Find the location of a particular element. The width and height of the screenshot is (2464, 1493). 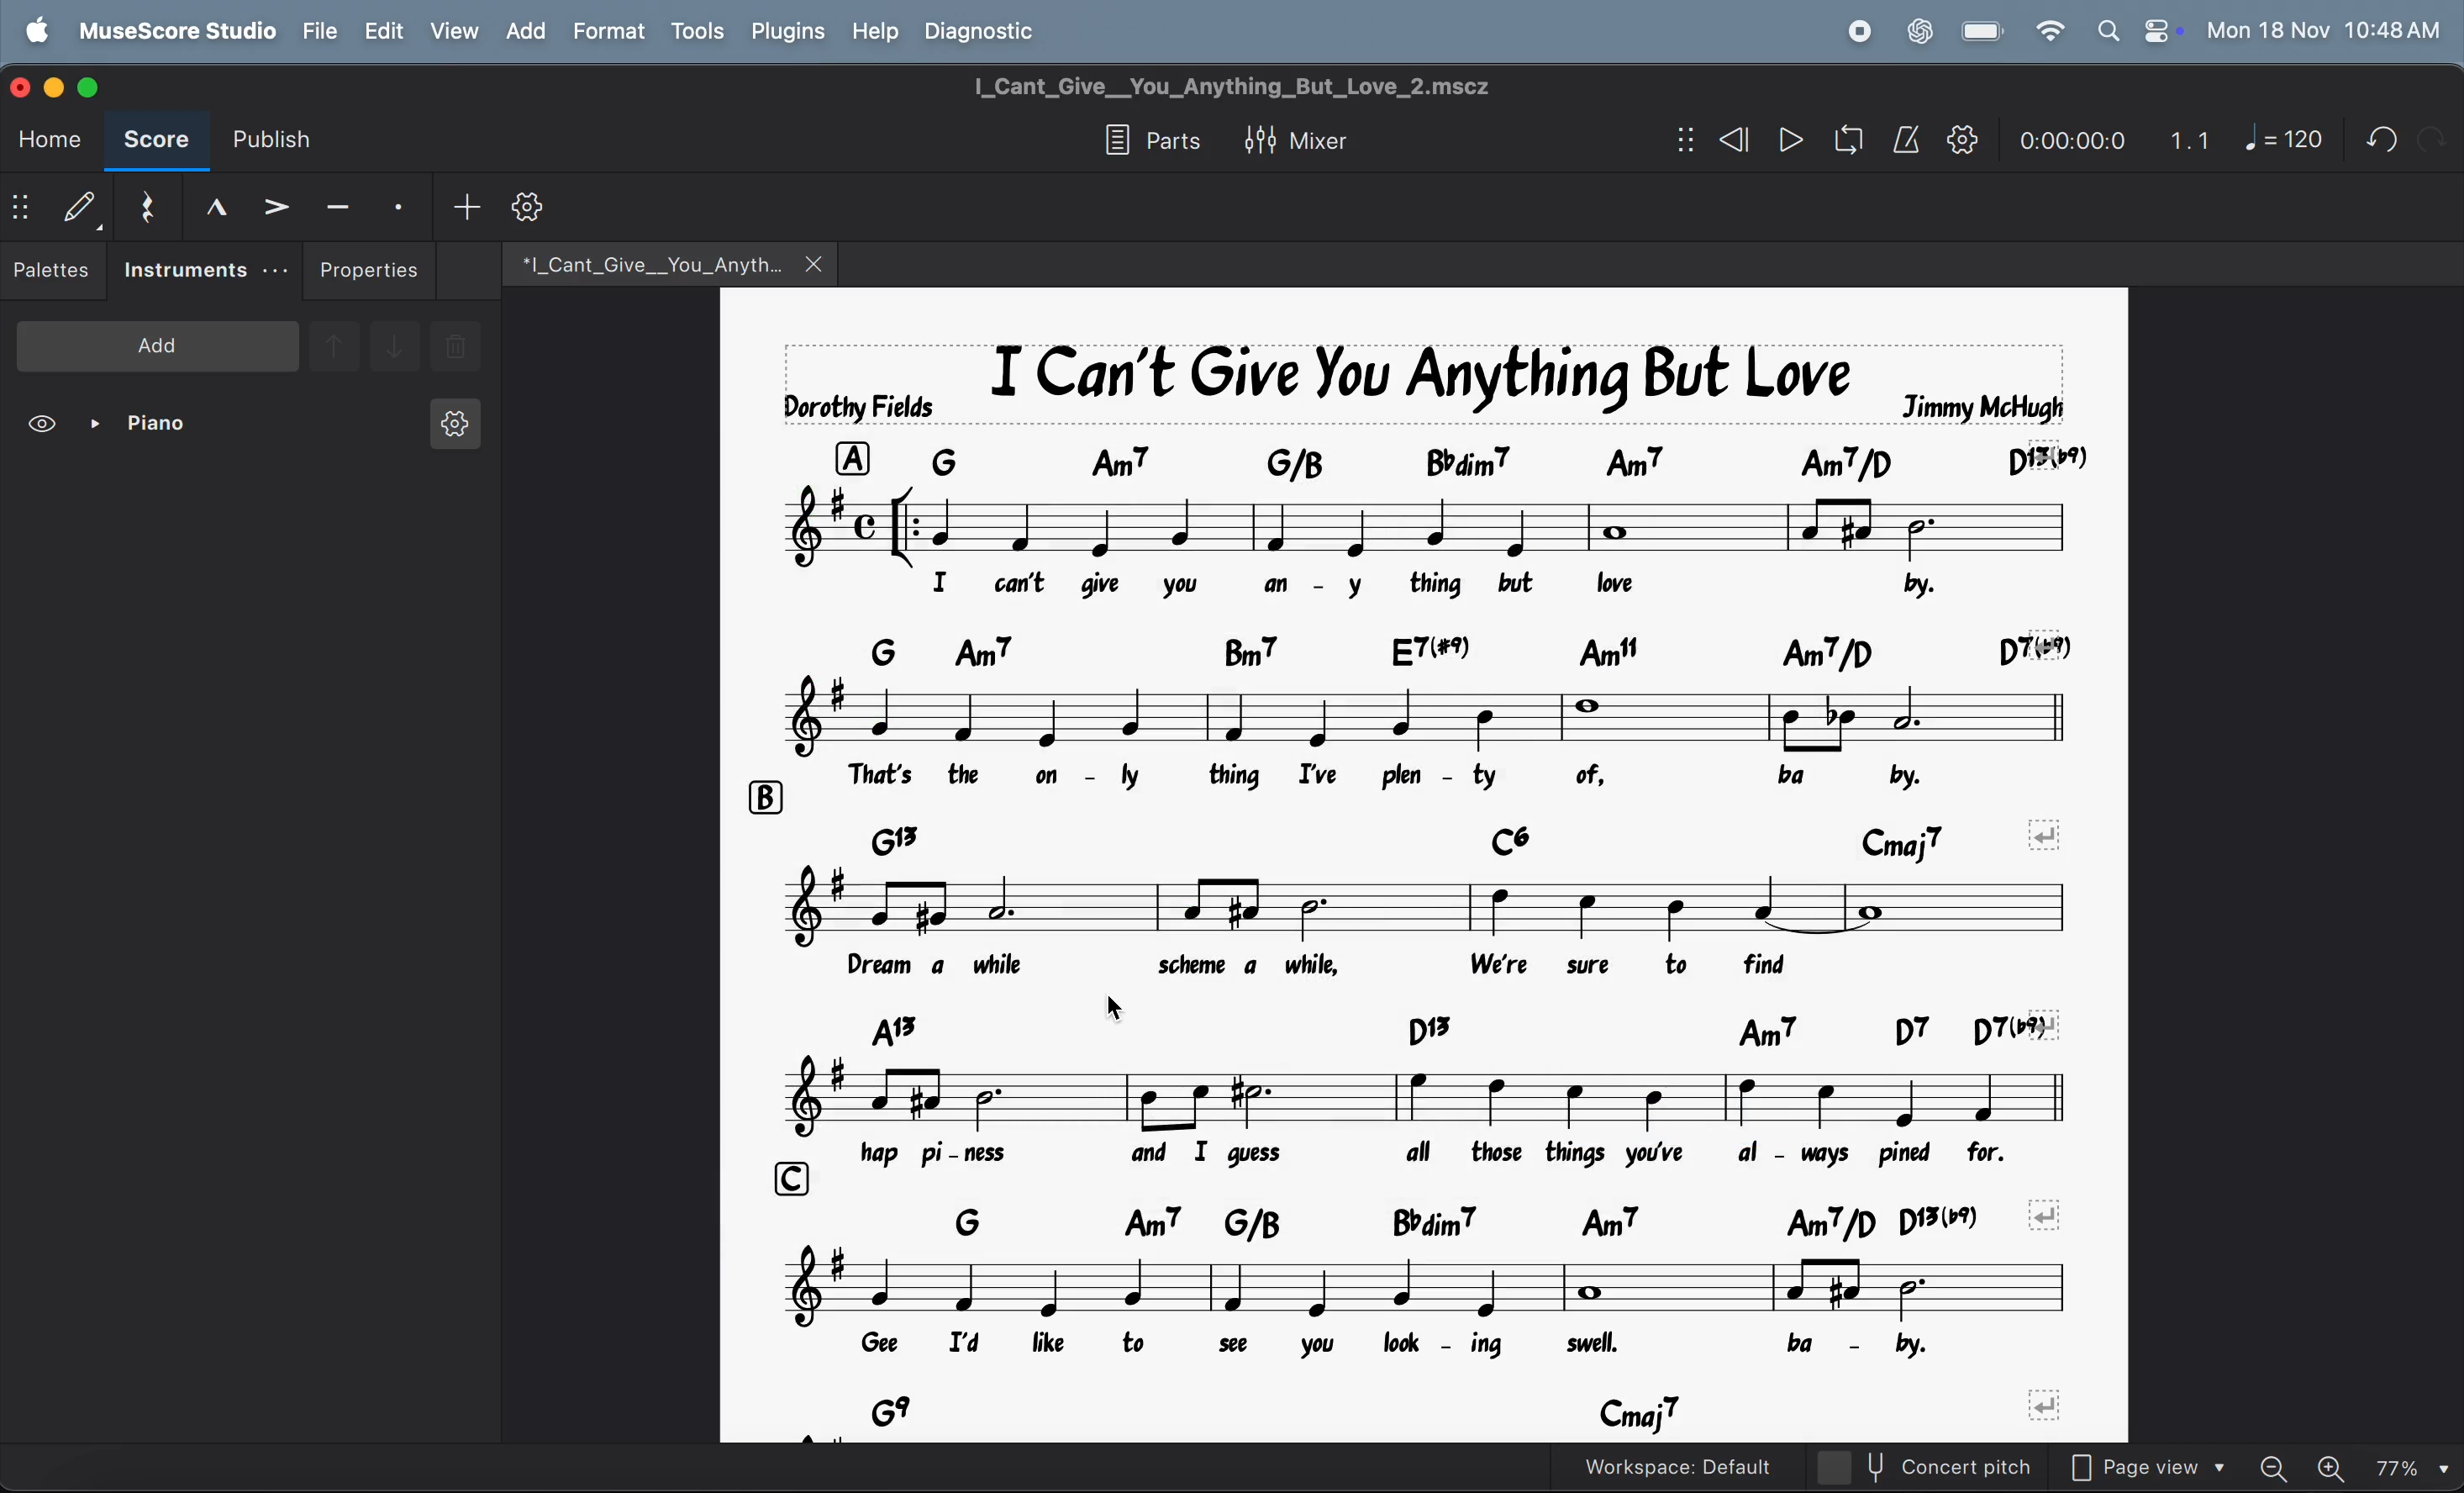

notes is located at coordinates (1299, 710).